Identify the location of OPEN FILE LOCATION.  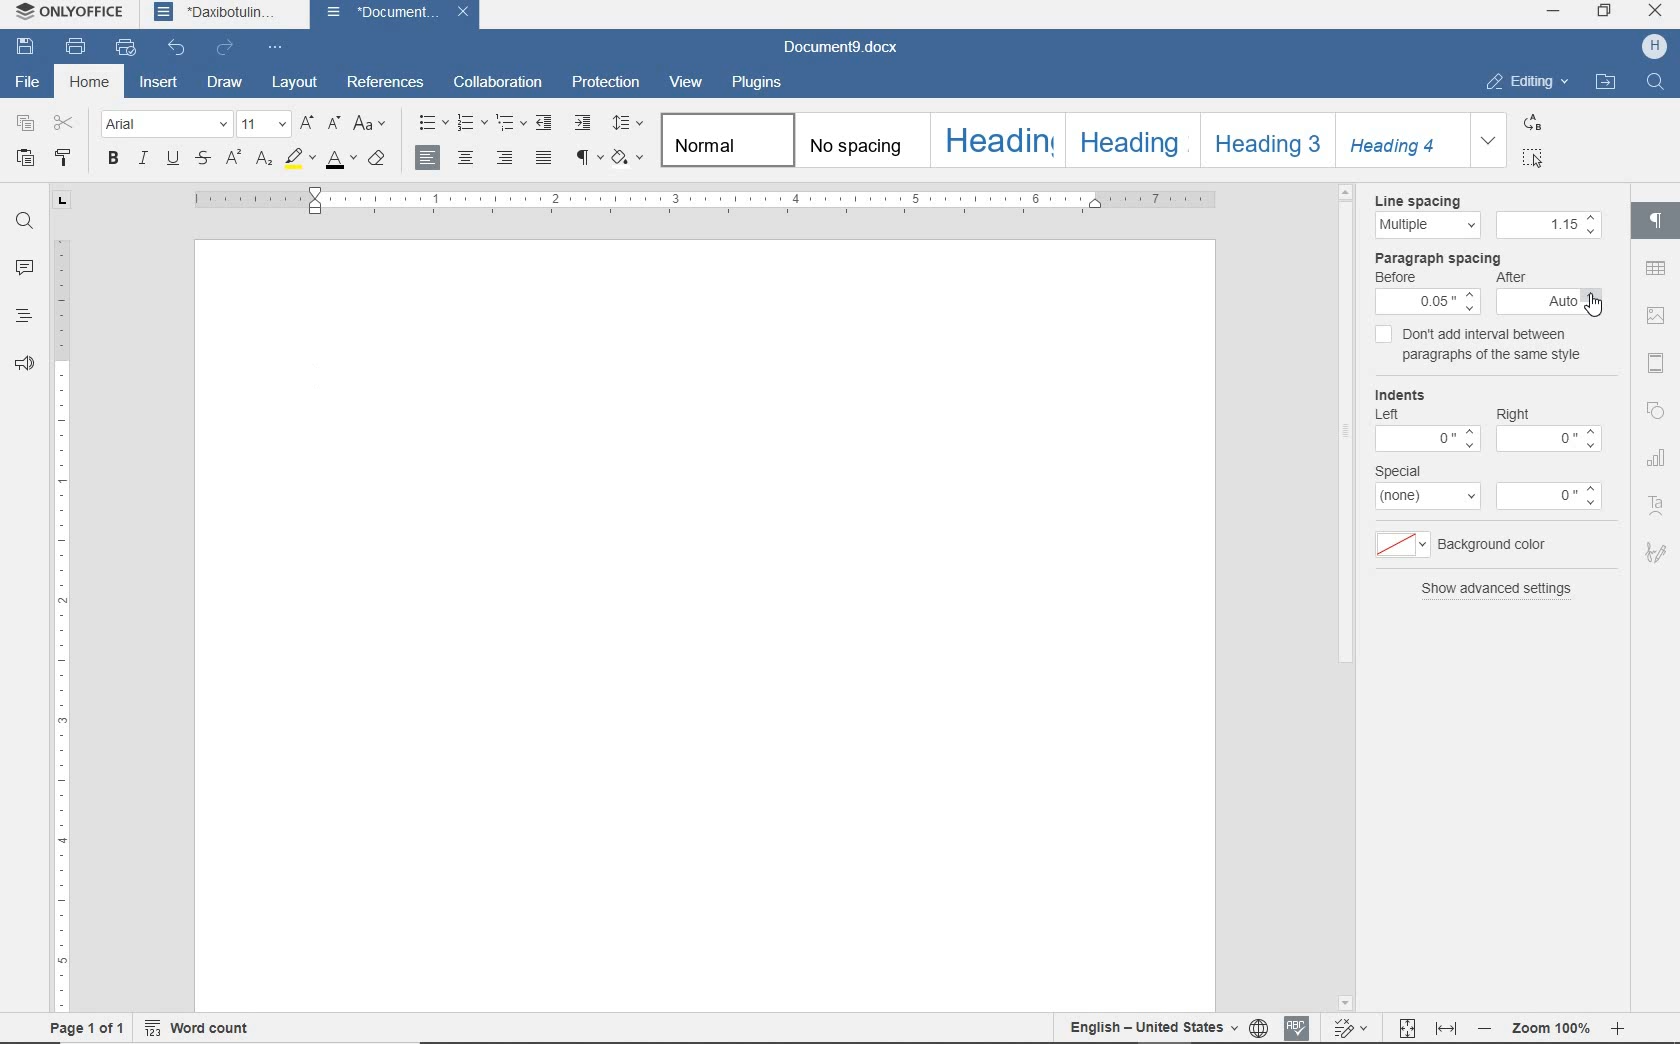
(1606, 81).